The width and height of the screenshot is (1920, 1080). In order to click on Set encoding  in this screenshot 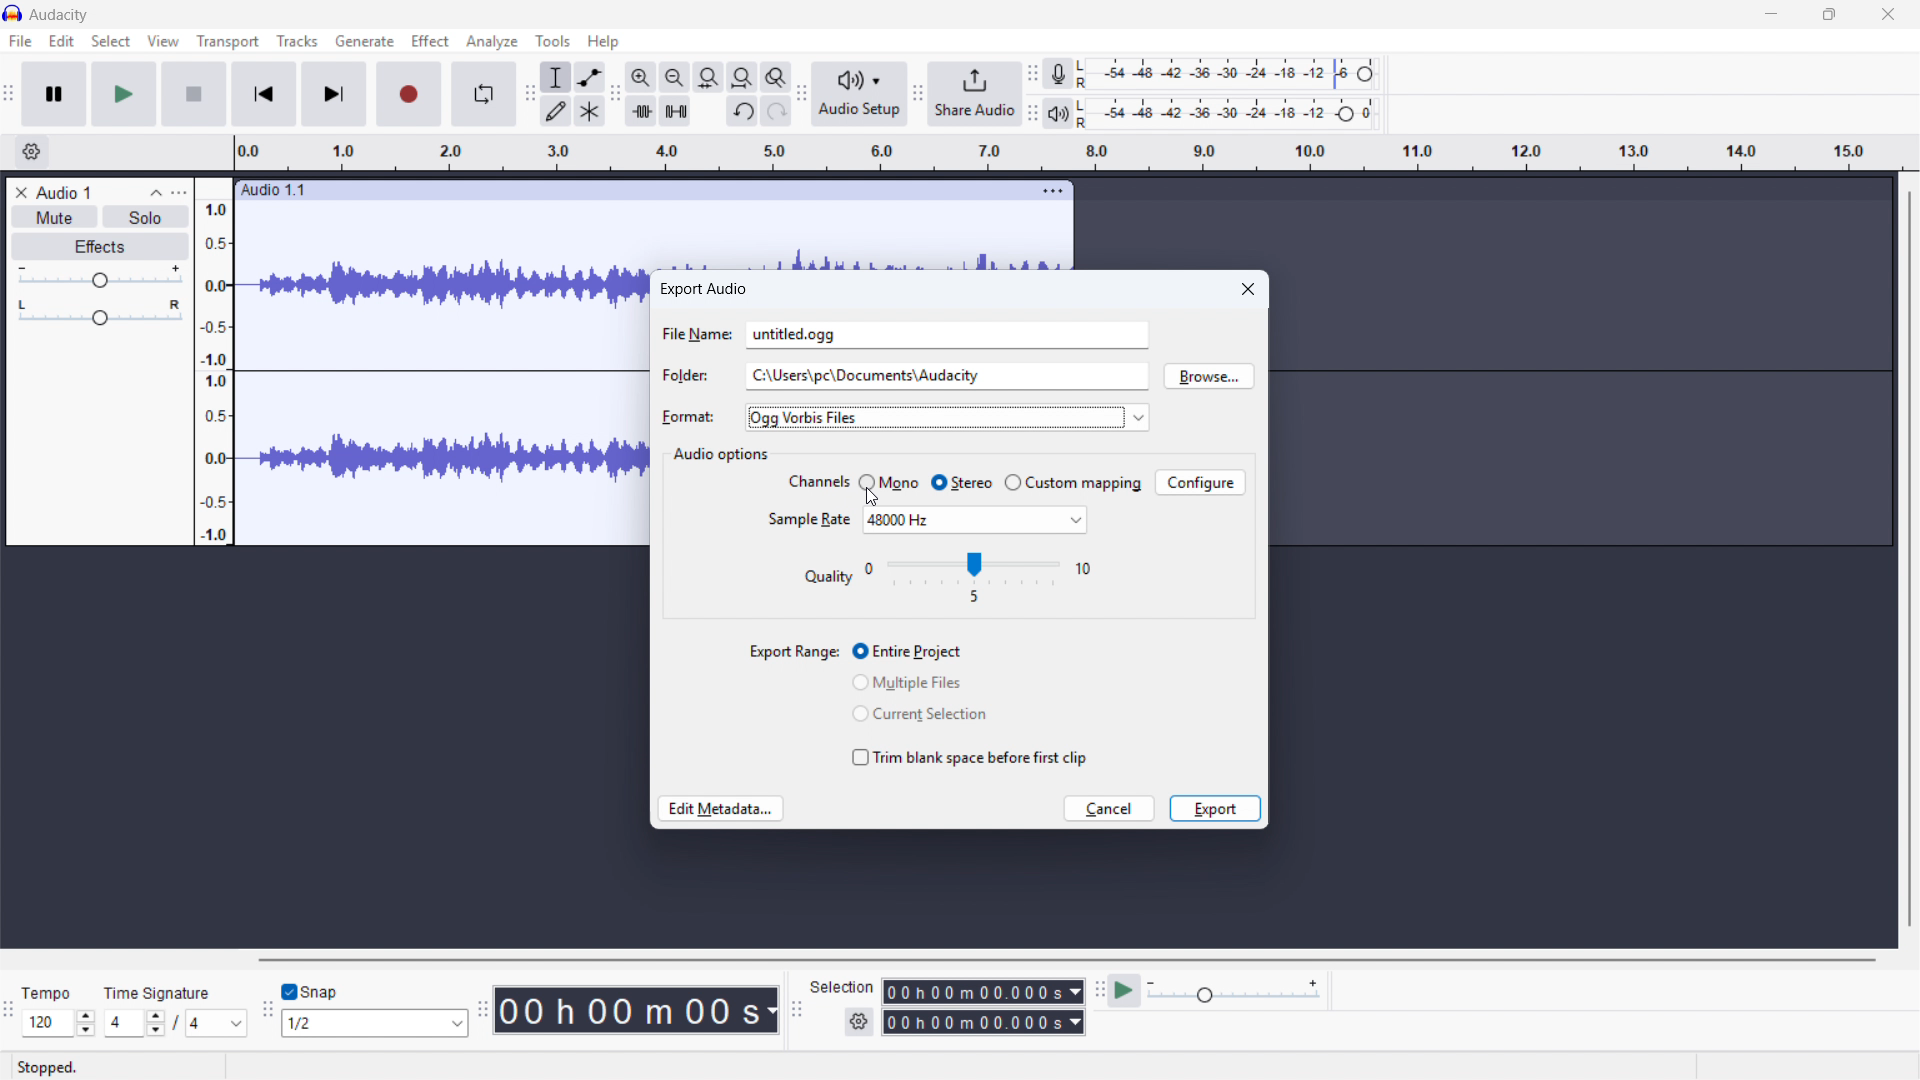, I will do `click(977, 565)`.